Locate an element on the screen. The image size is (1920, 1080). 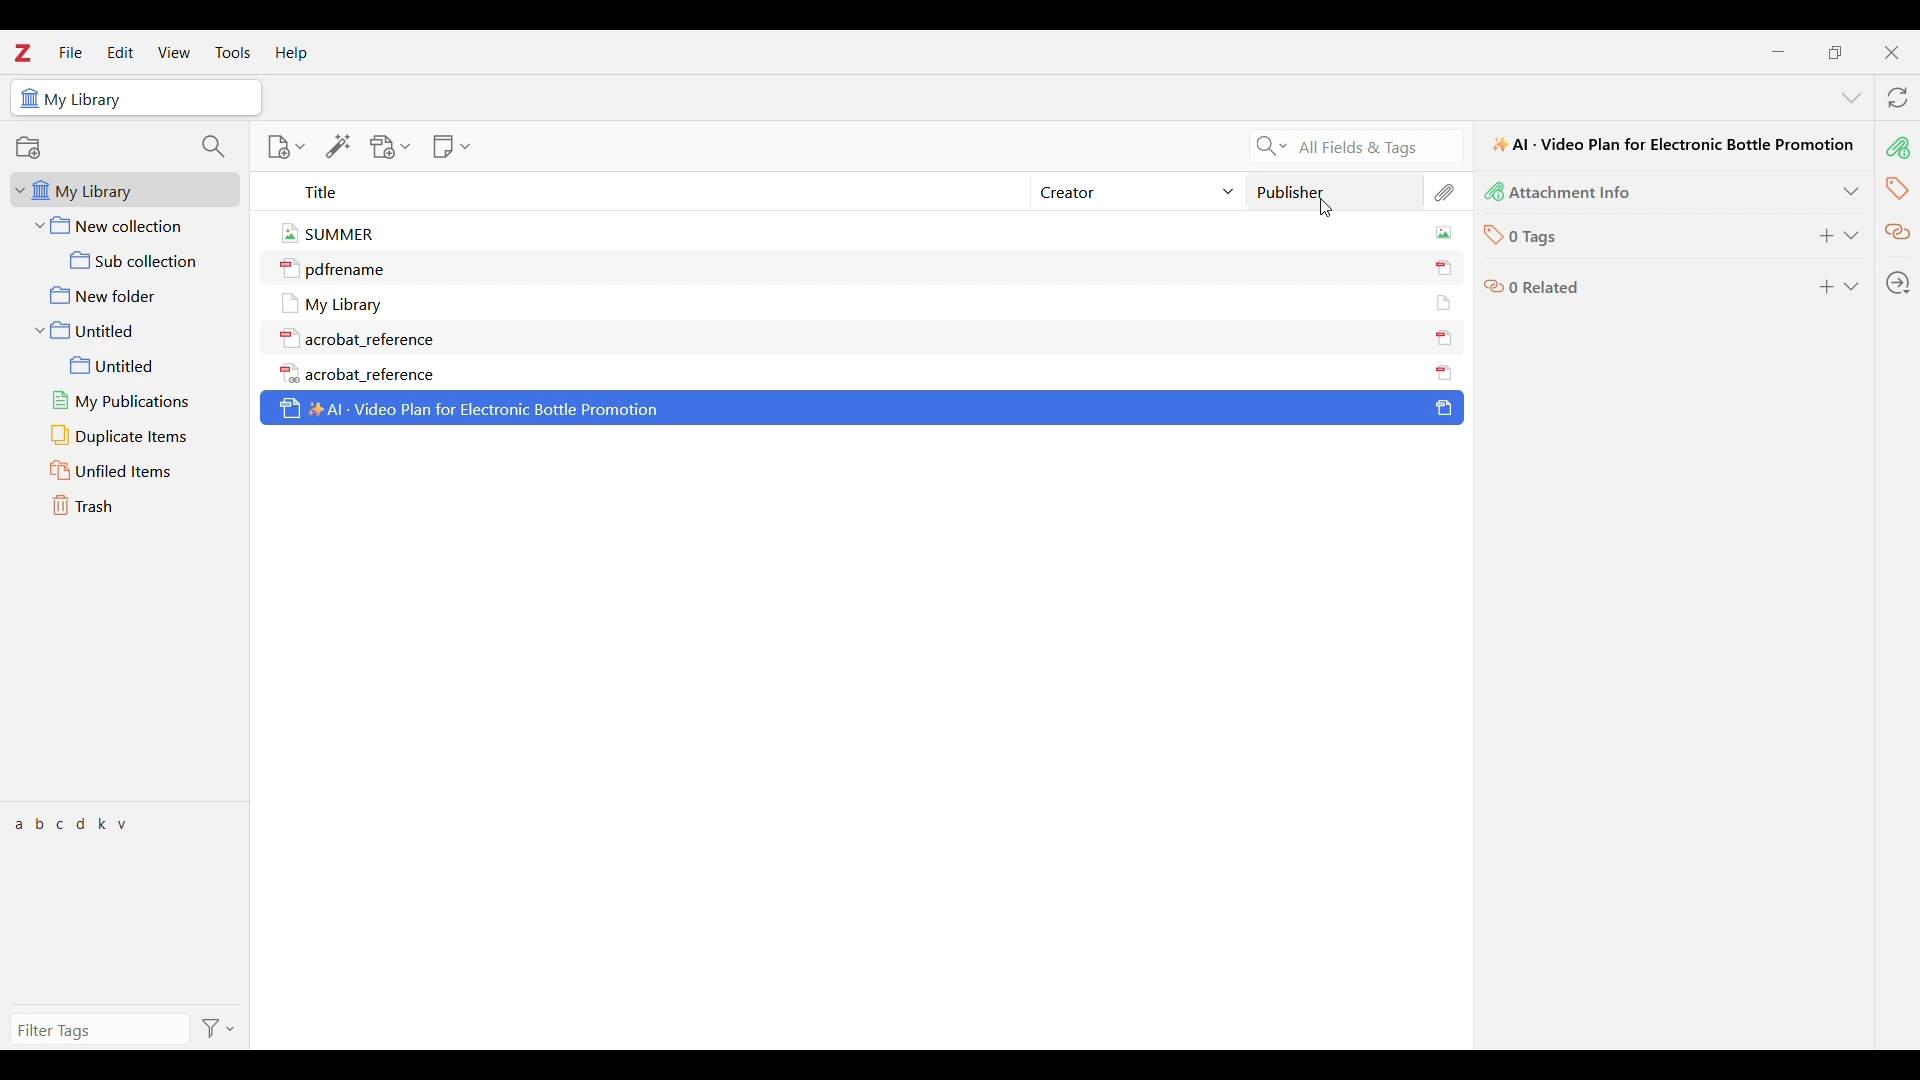
Untitled is located at coordinates (130, 366).